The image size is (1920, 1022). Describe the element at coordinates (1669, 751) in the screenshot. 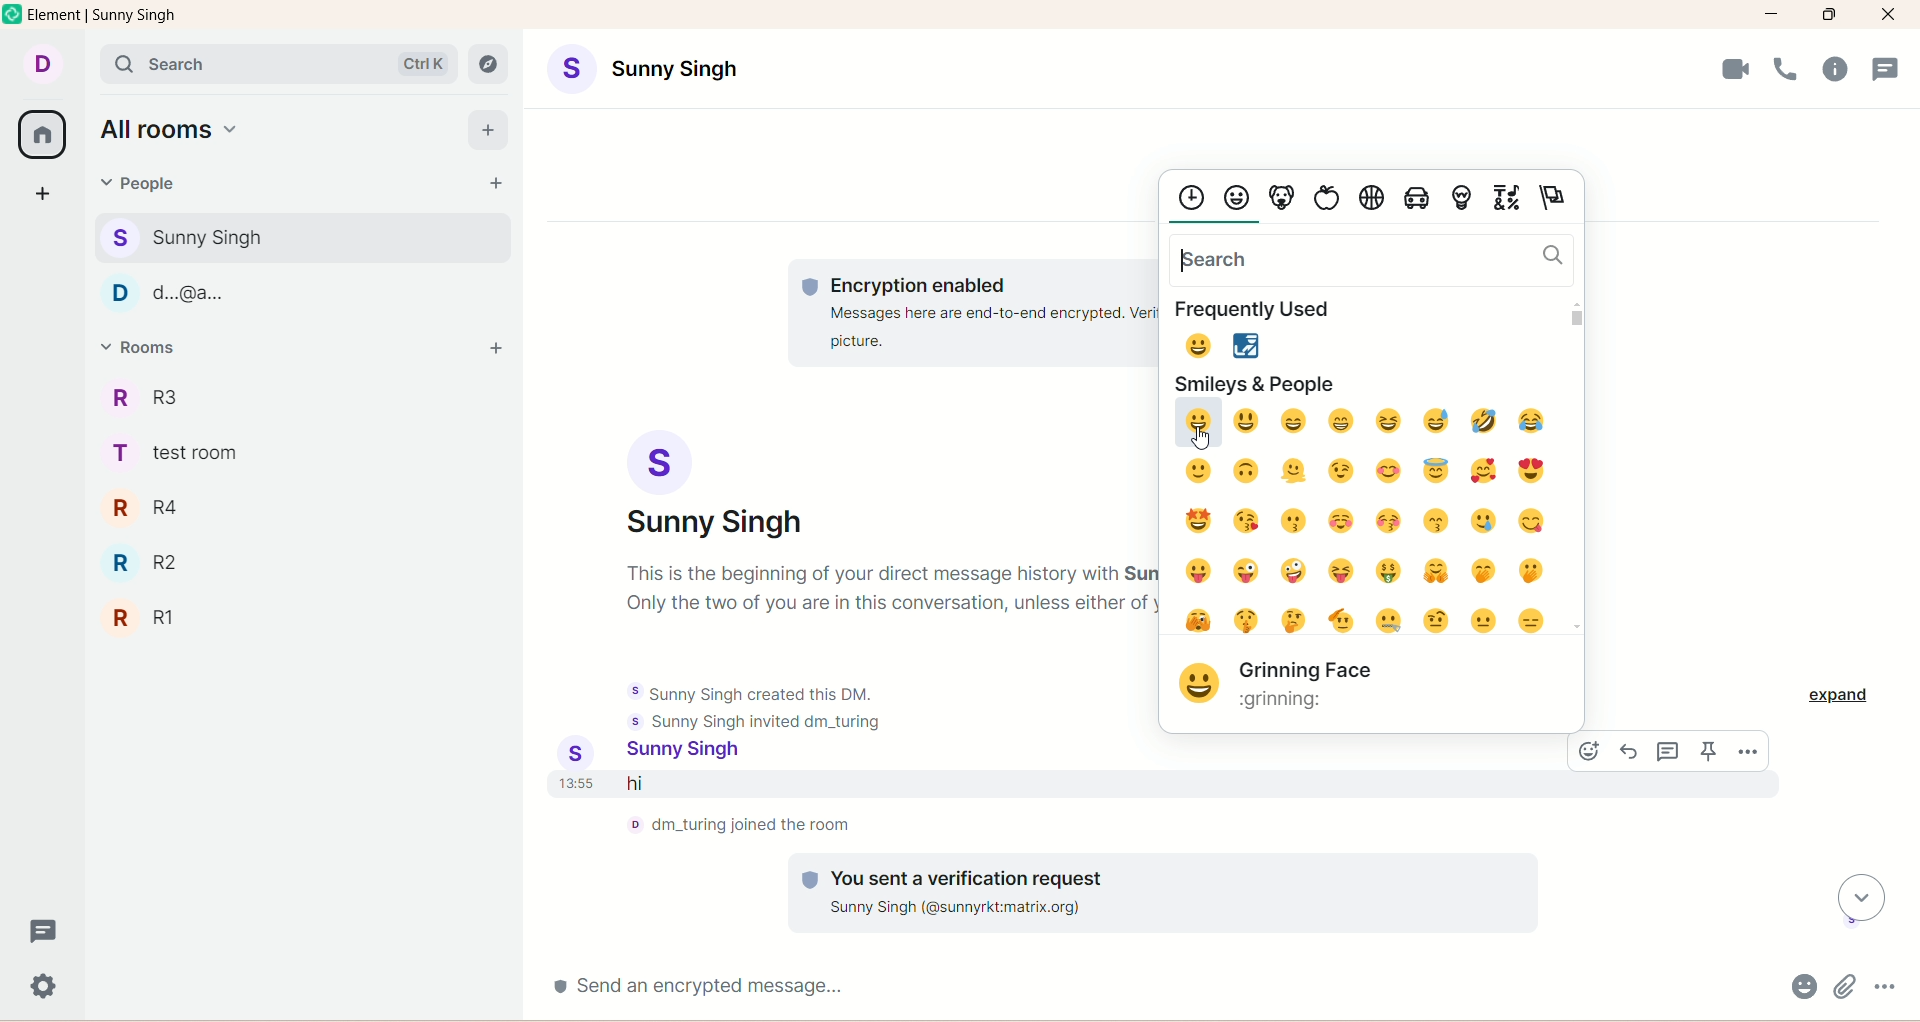

I see `threads` at that location.